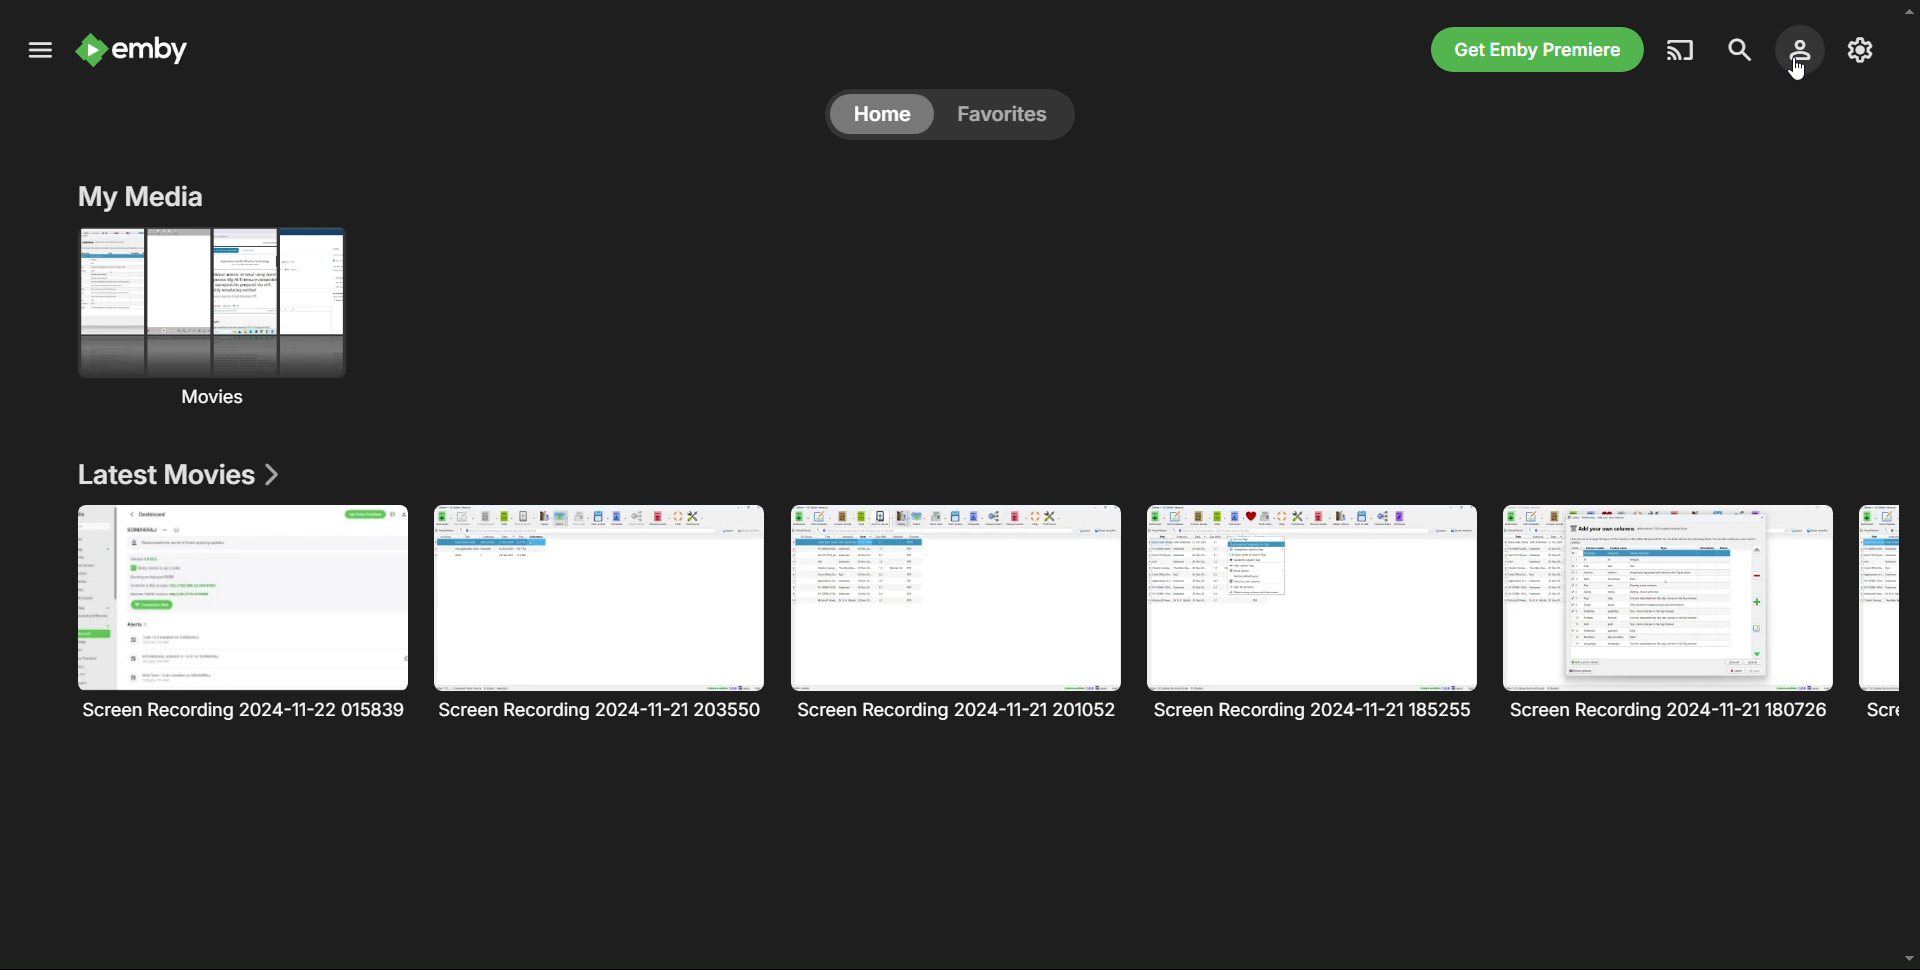 The image size is (1920, 970). What do you see at coordinates (957, 612) in the screenshot?
I see `Movie` at bounding box center [957, 612].